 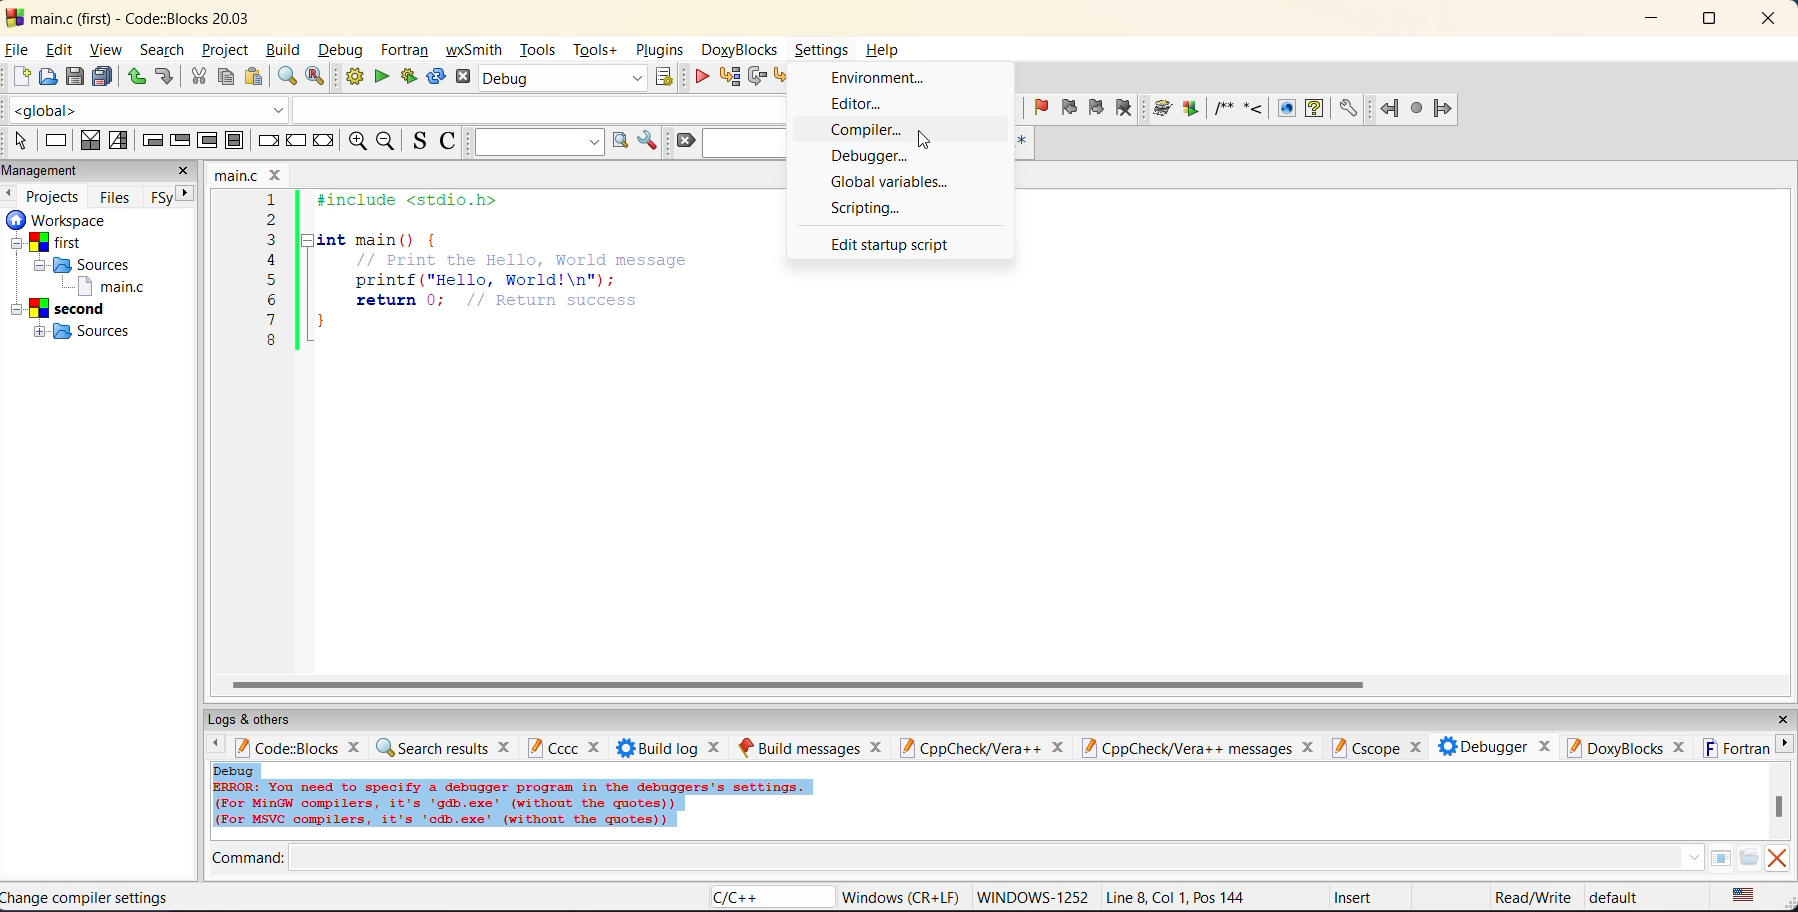 What do you see at coordinates (123, 142) in the screenshot?
I see `selection` at bounding box center [123, 142].